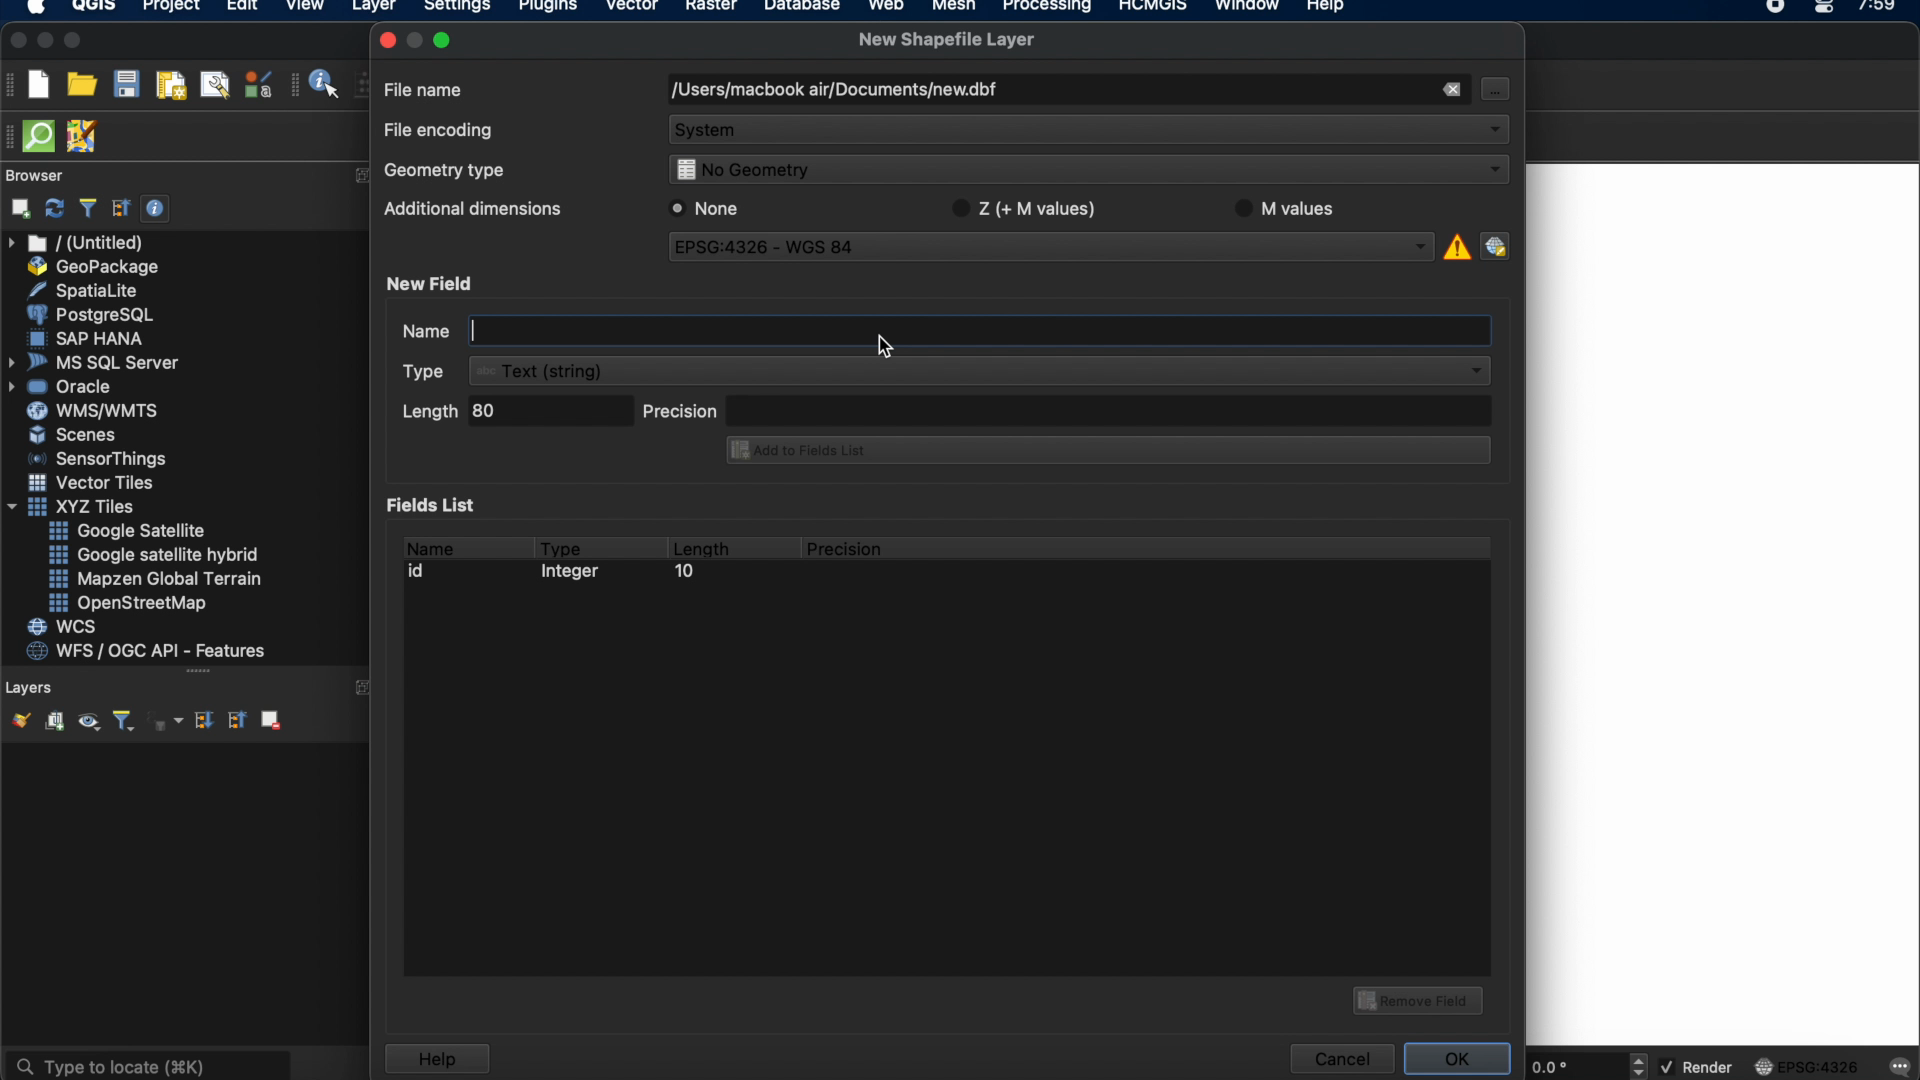 The image size is (1920, 1080). What do you see at coordinates (78, 243) in the screenshot?
I see `untitled` at bounding box center [78, 243].